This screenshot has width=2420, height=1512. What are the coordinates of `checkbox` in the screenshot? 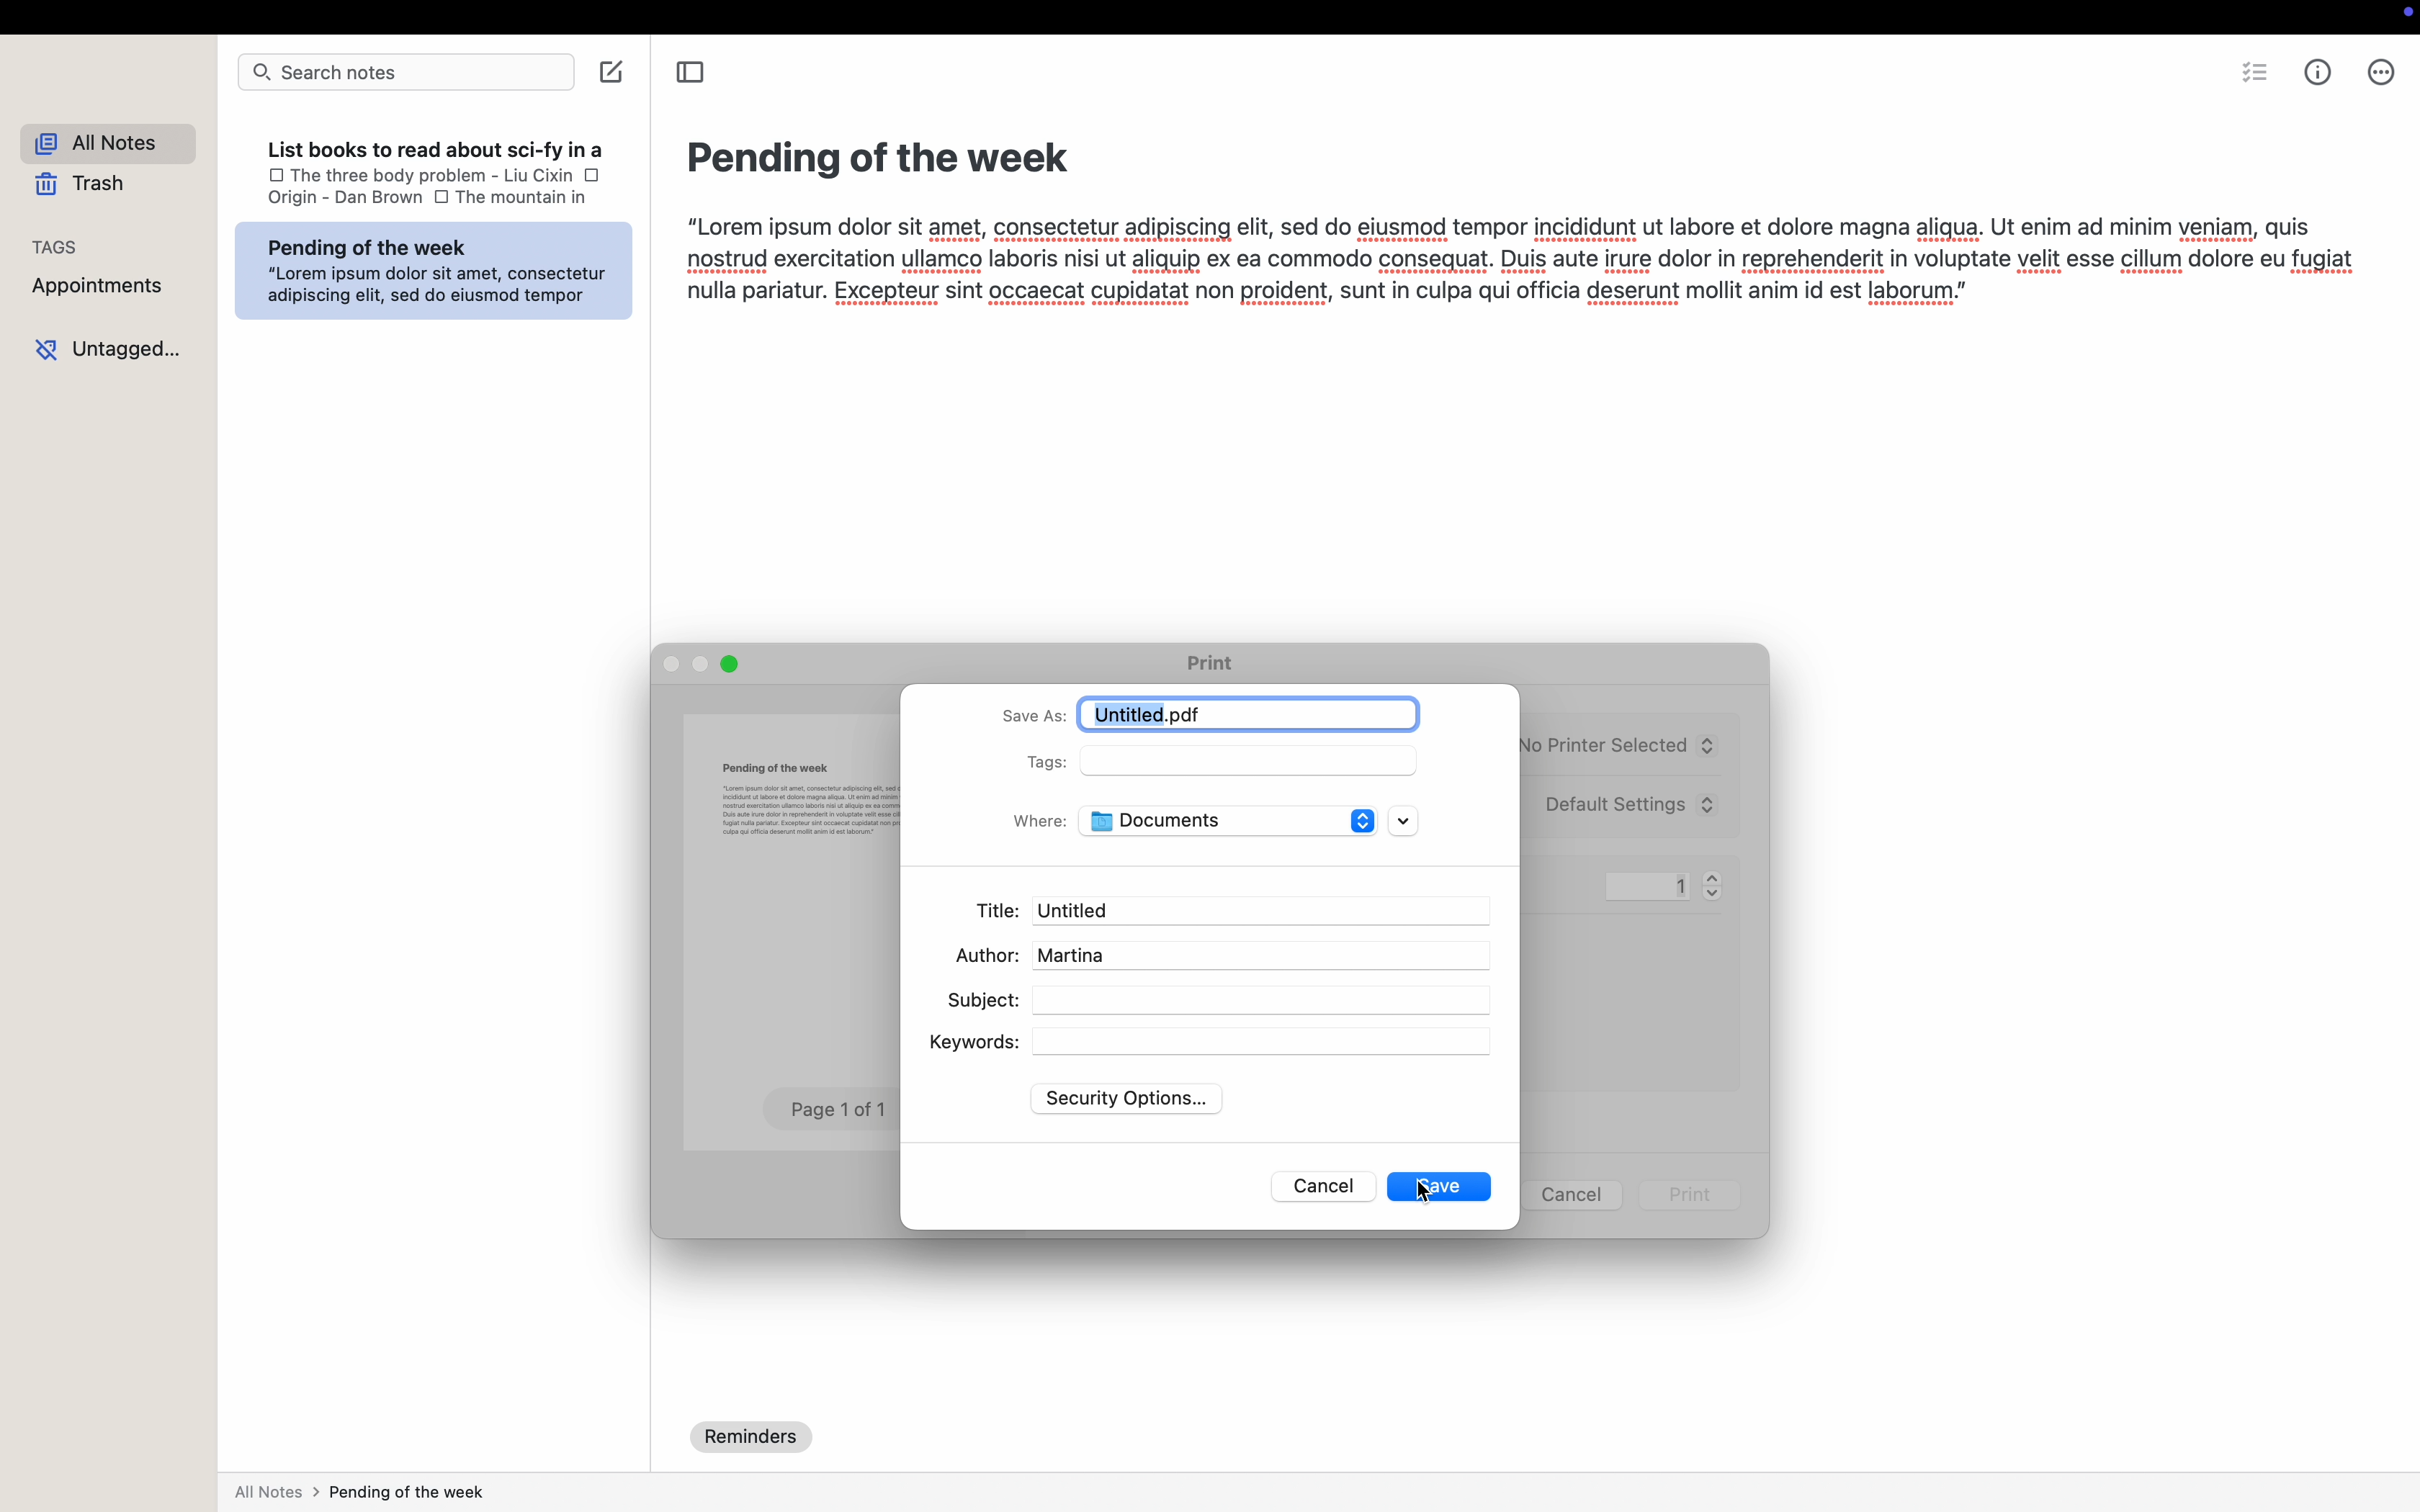 It's located at (442, 198).